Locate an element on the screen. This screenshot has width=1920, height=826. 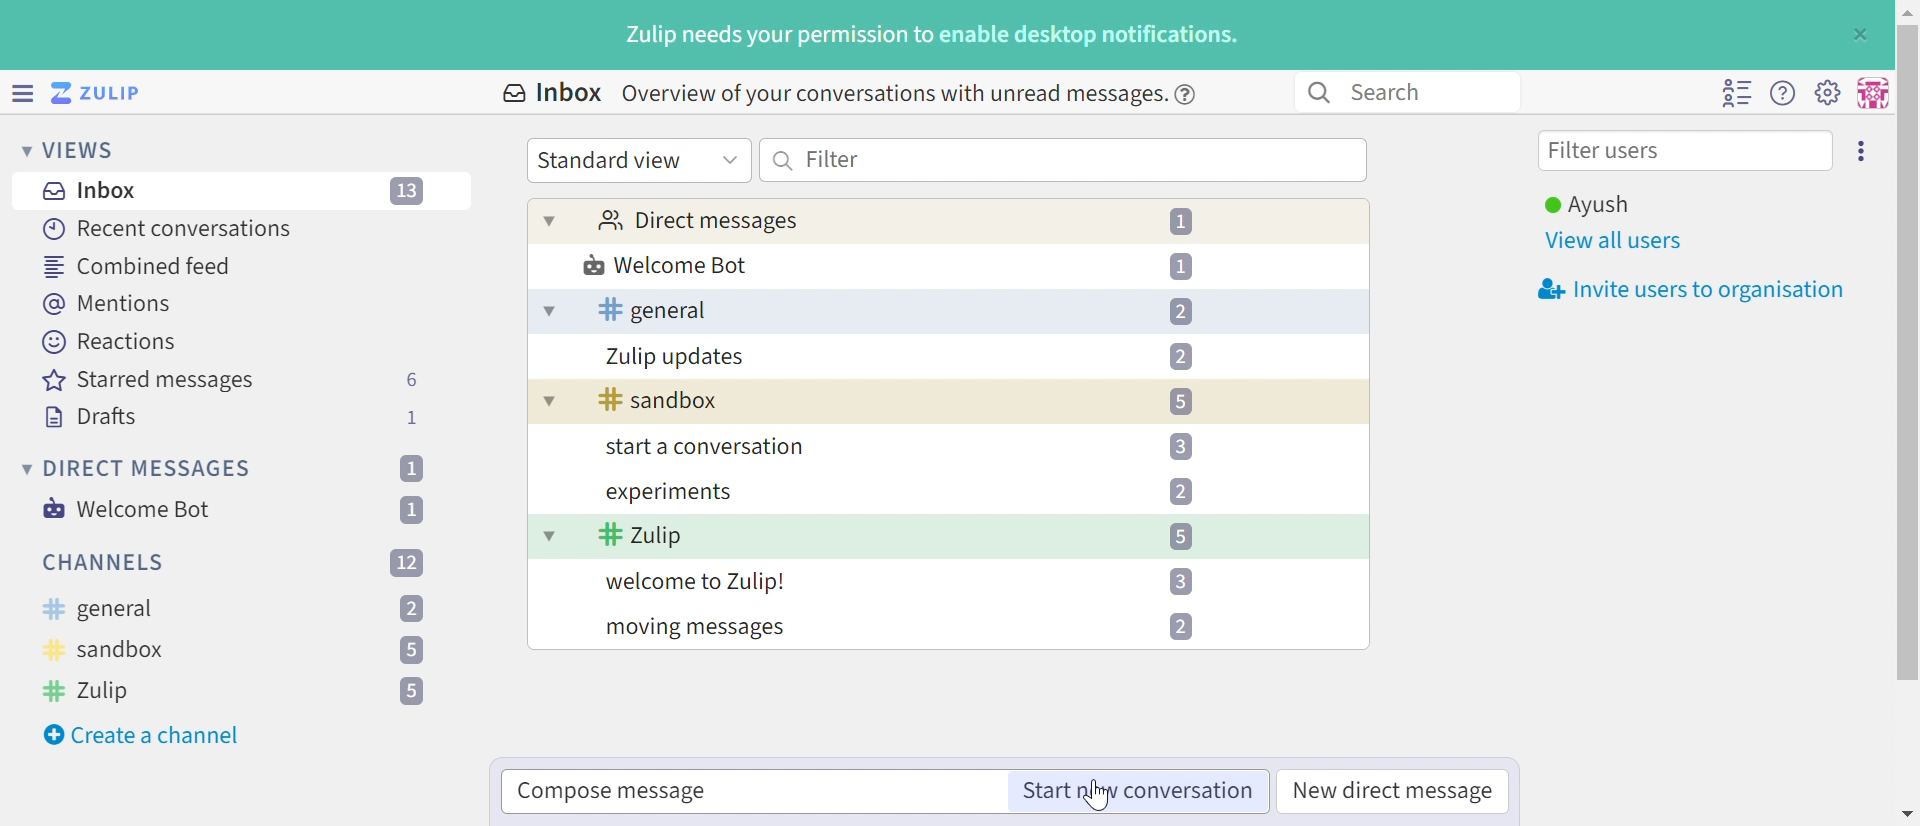
Main menu is located at coordinates (1827, 91).